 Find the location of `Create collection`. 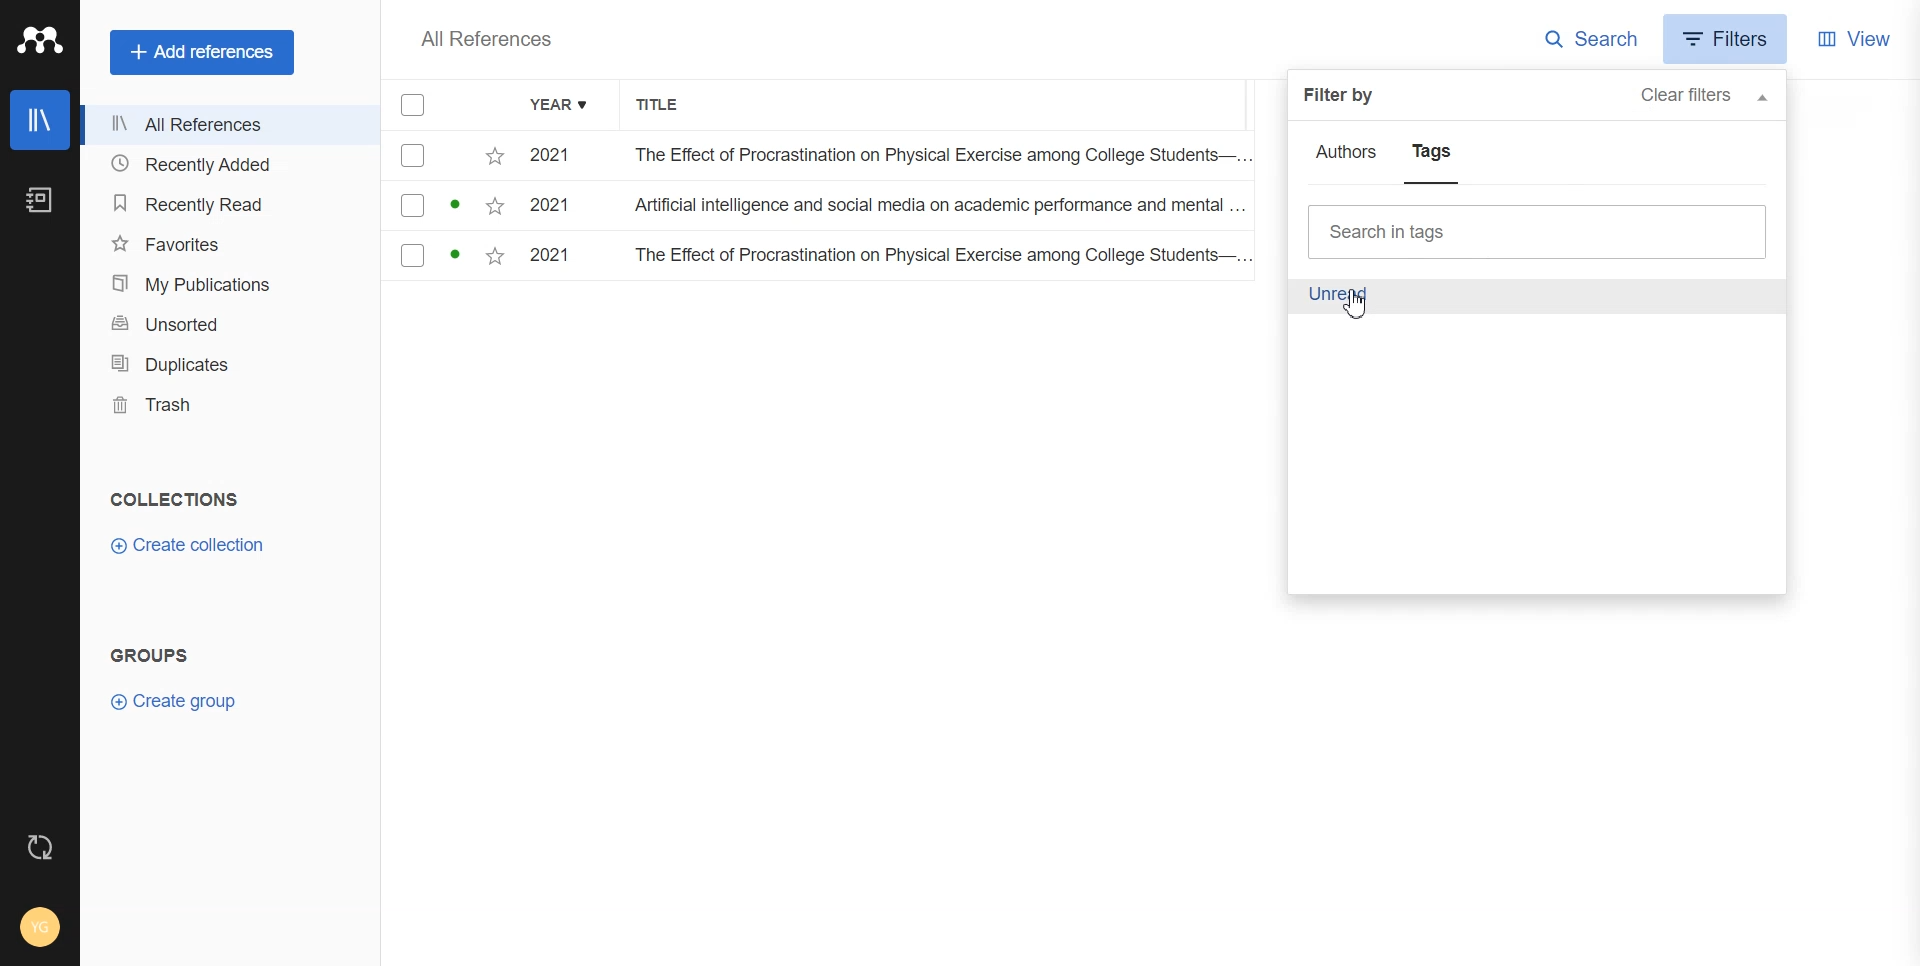

Create collection is located at coordinates (187, 546).